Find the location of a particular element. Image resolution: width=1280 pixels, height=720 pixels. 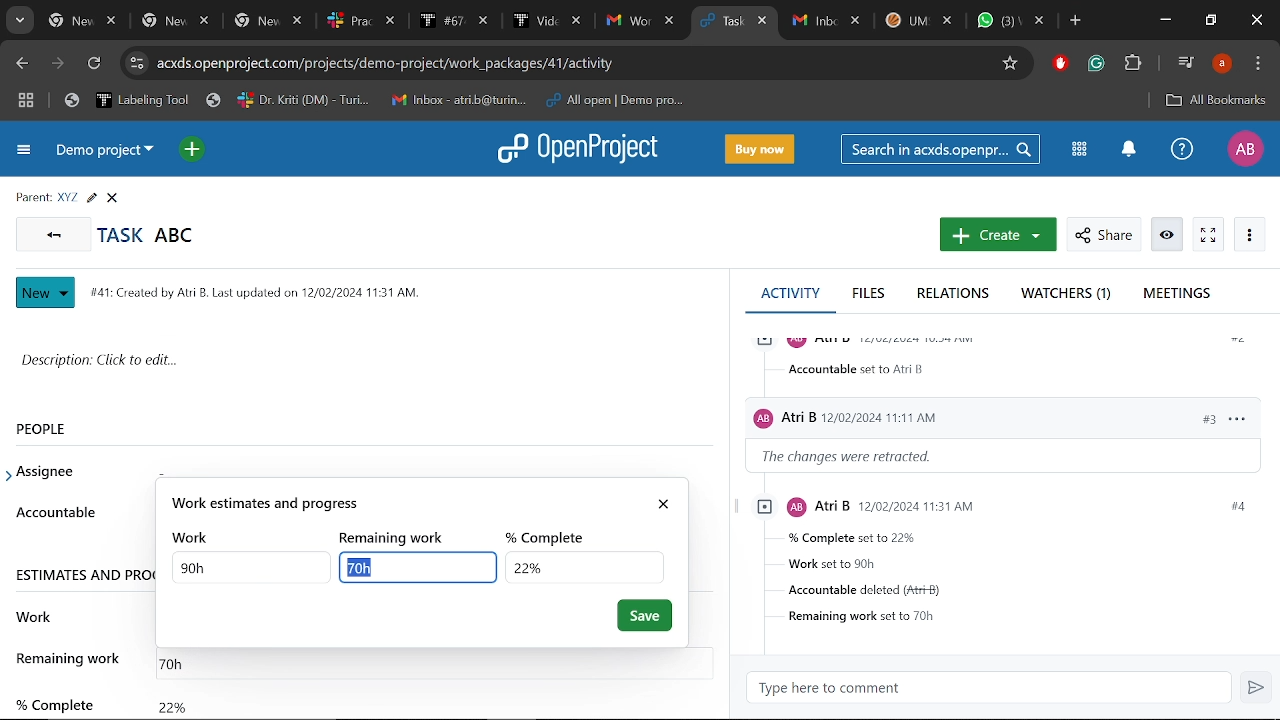

TOtal work is located at coordinates (252, 567).